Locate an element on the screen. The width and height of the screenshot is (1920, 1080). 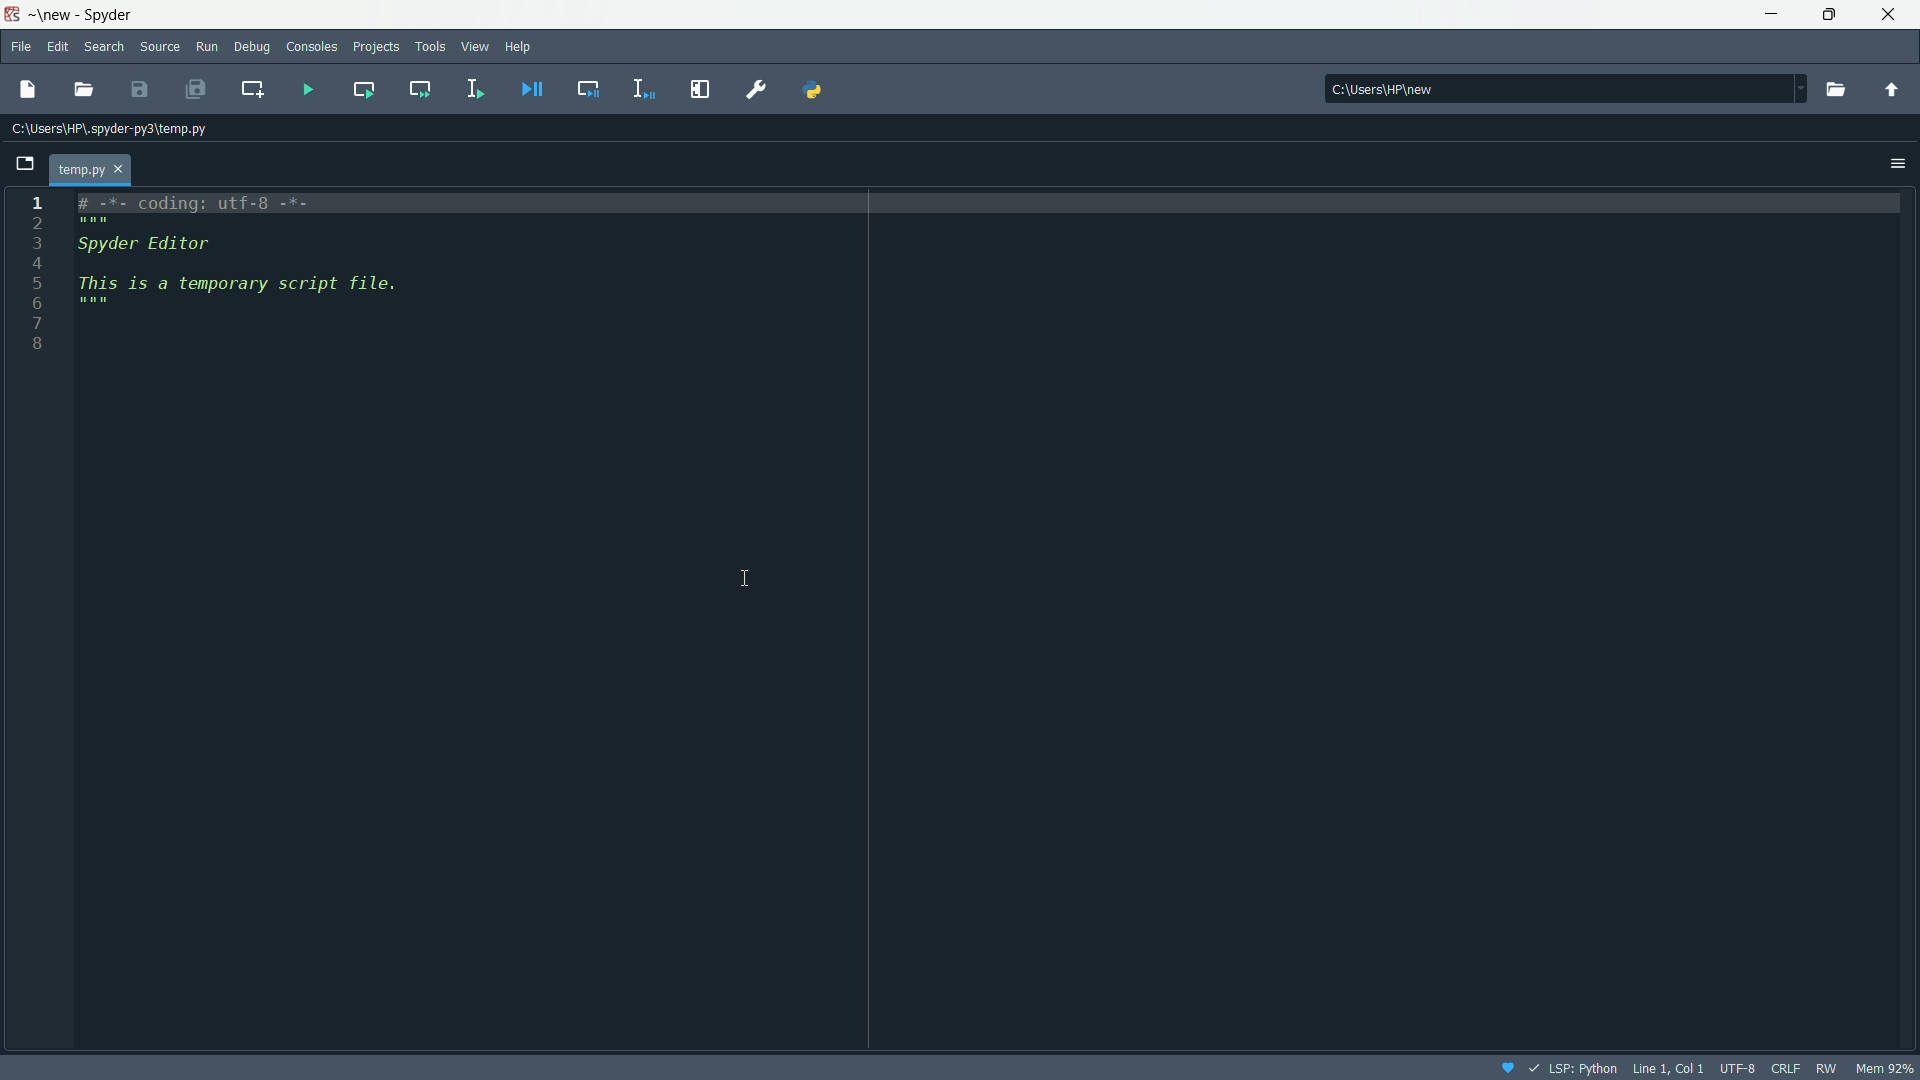
rw is located at coordinates (1826, 1068).